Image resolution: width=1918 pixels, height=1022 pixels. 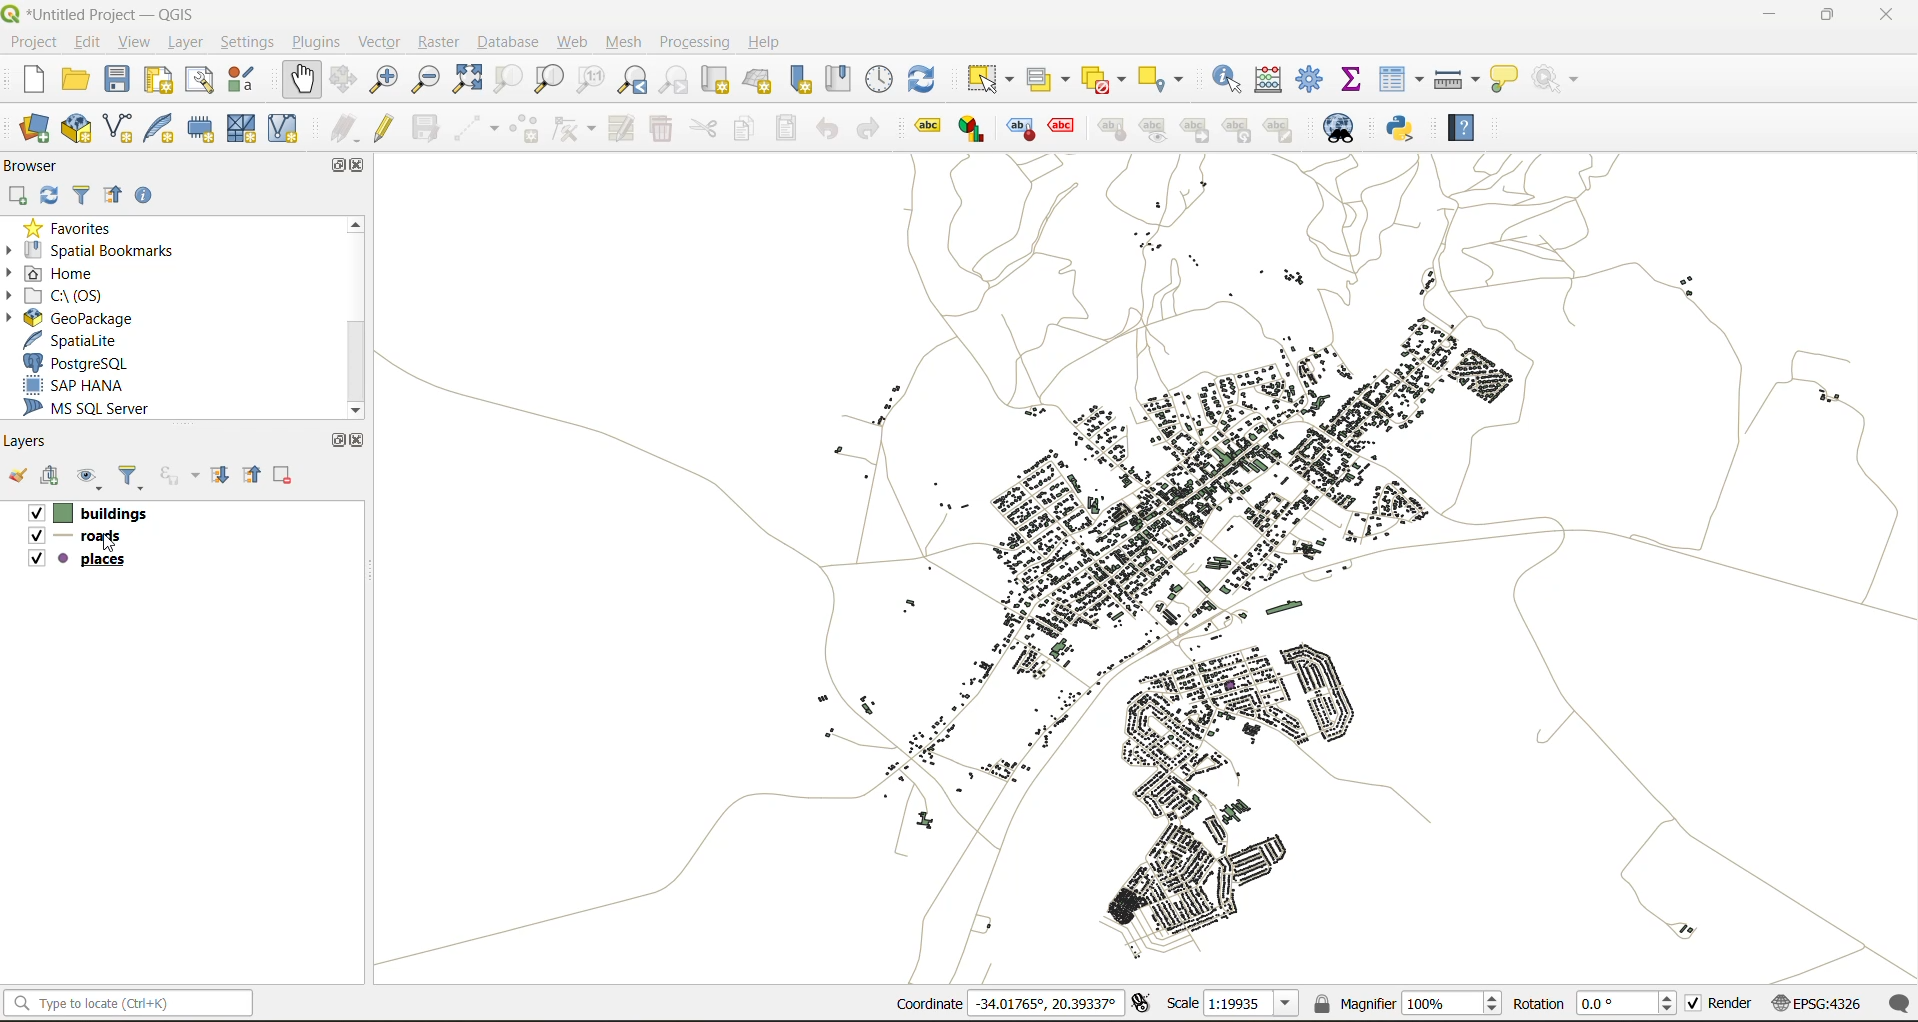 I want to click on magnifier, so click(x=1406, y=1004).